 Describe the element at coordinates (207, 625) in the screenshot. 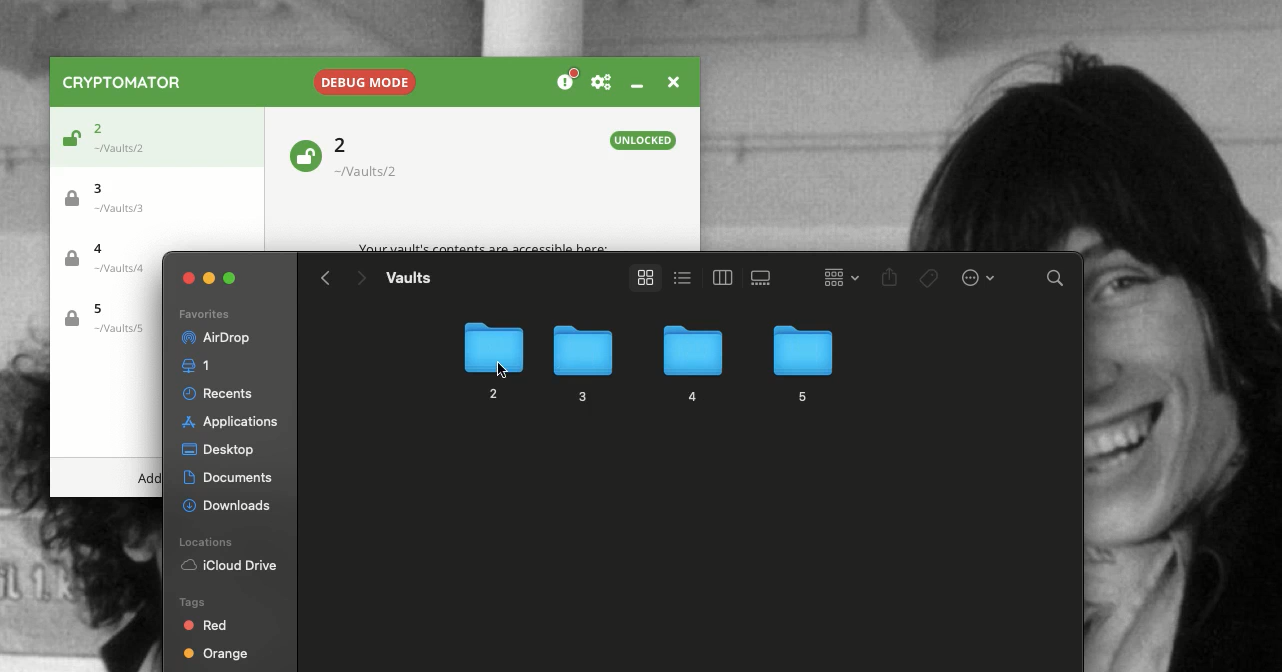

I see `Red` at that location.